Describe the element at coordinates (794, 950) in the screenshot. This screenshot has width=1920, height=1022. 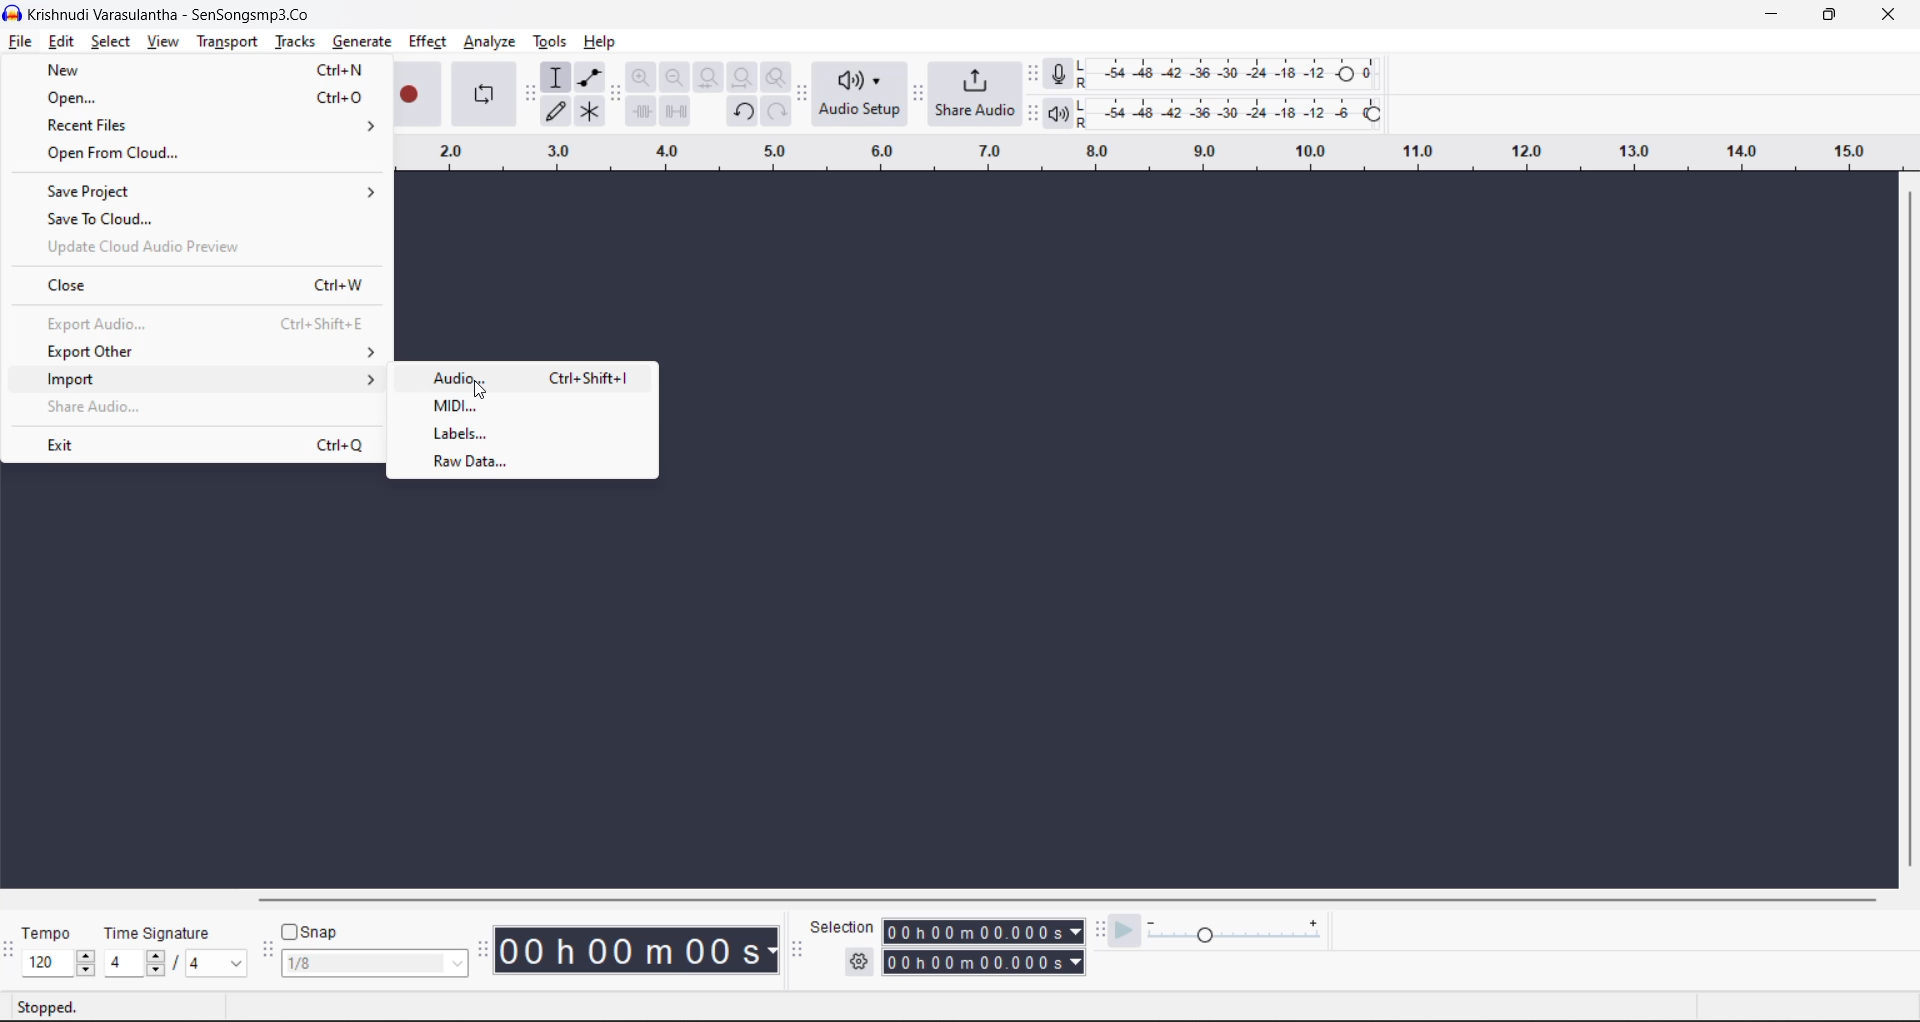
I see `selection tool bar` at that location.